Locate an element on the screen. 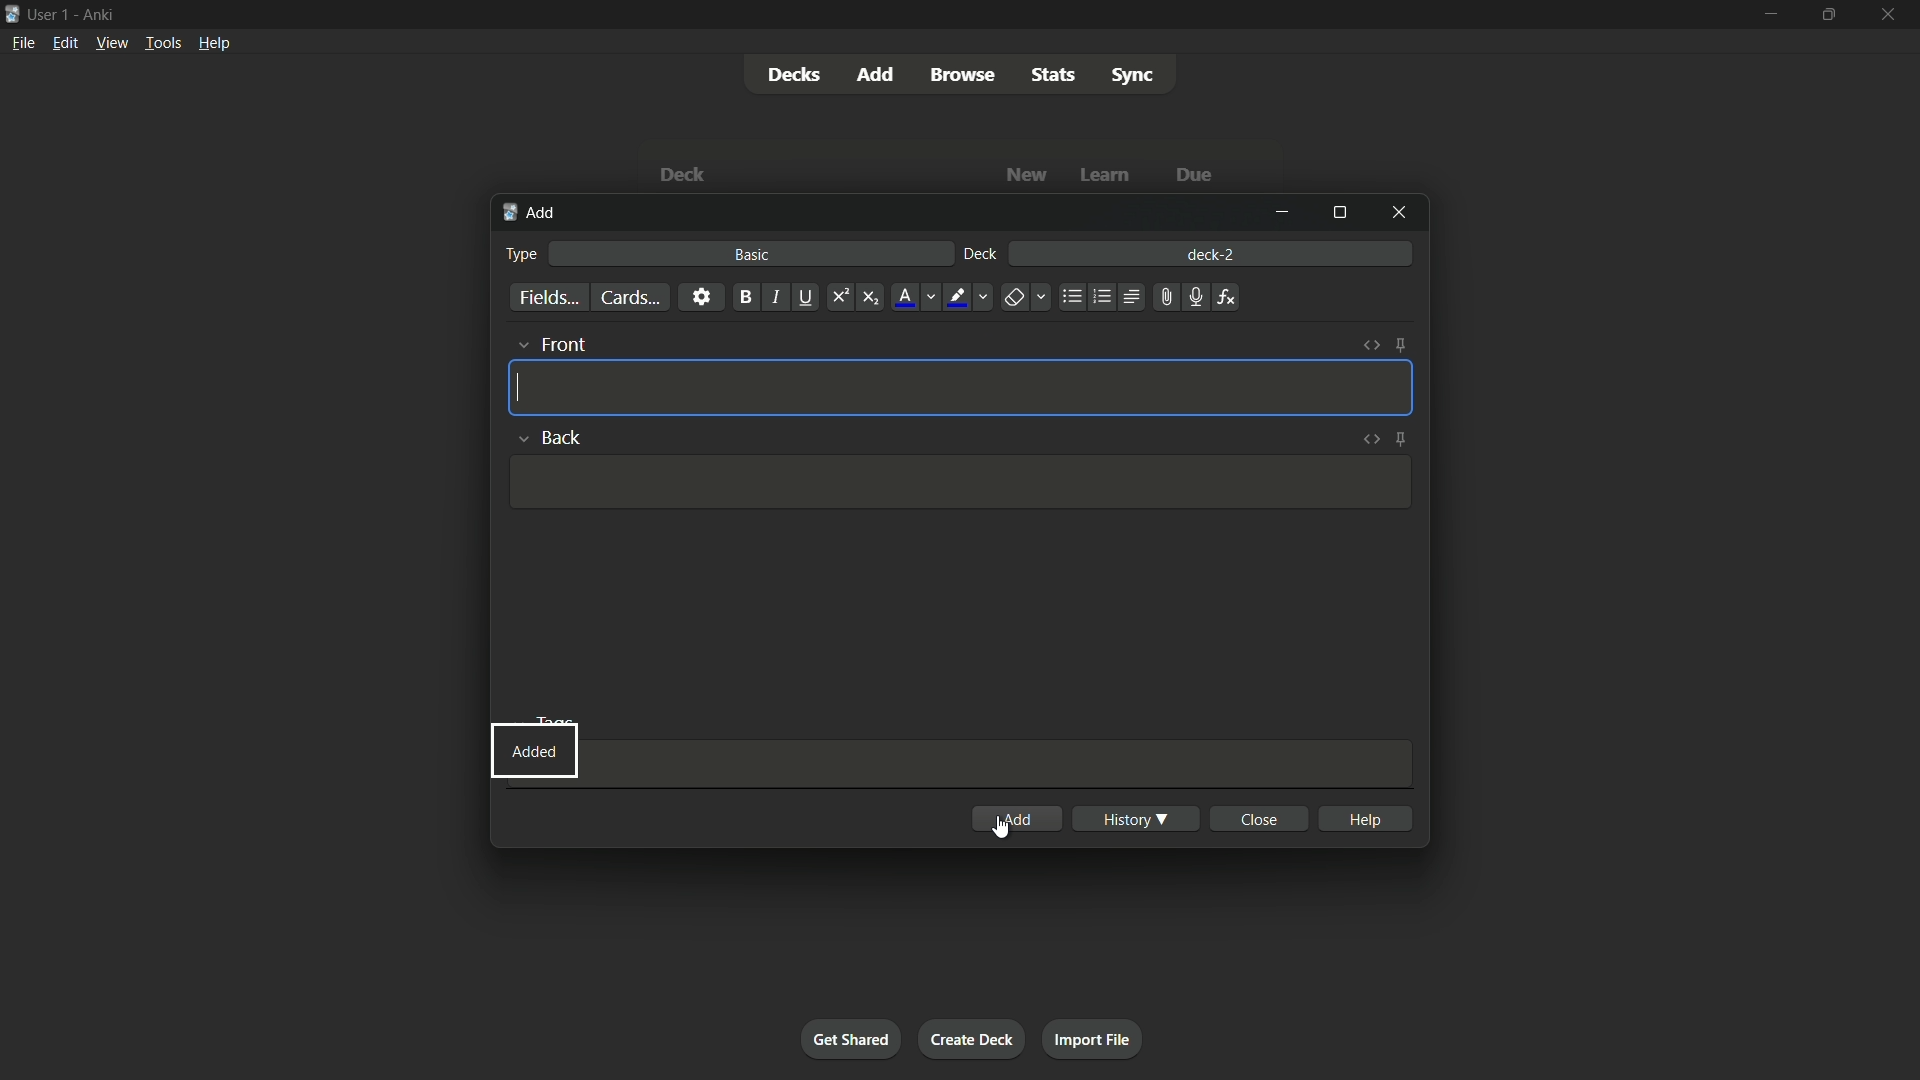 This screenshot has height=1080, width=1920. app name is located at coordinates (99, 15).